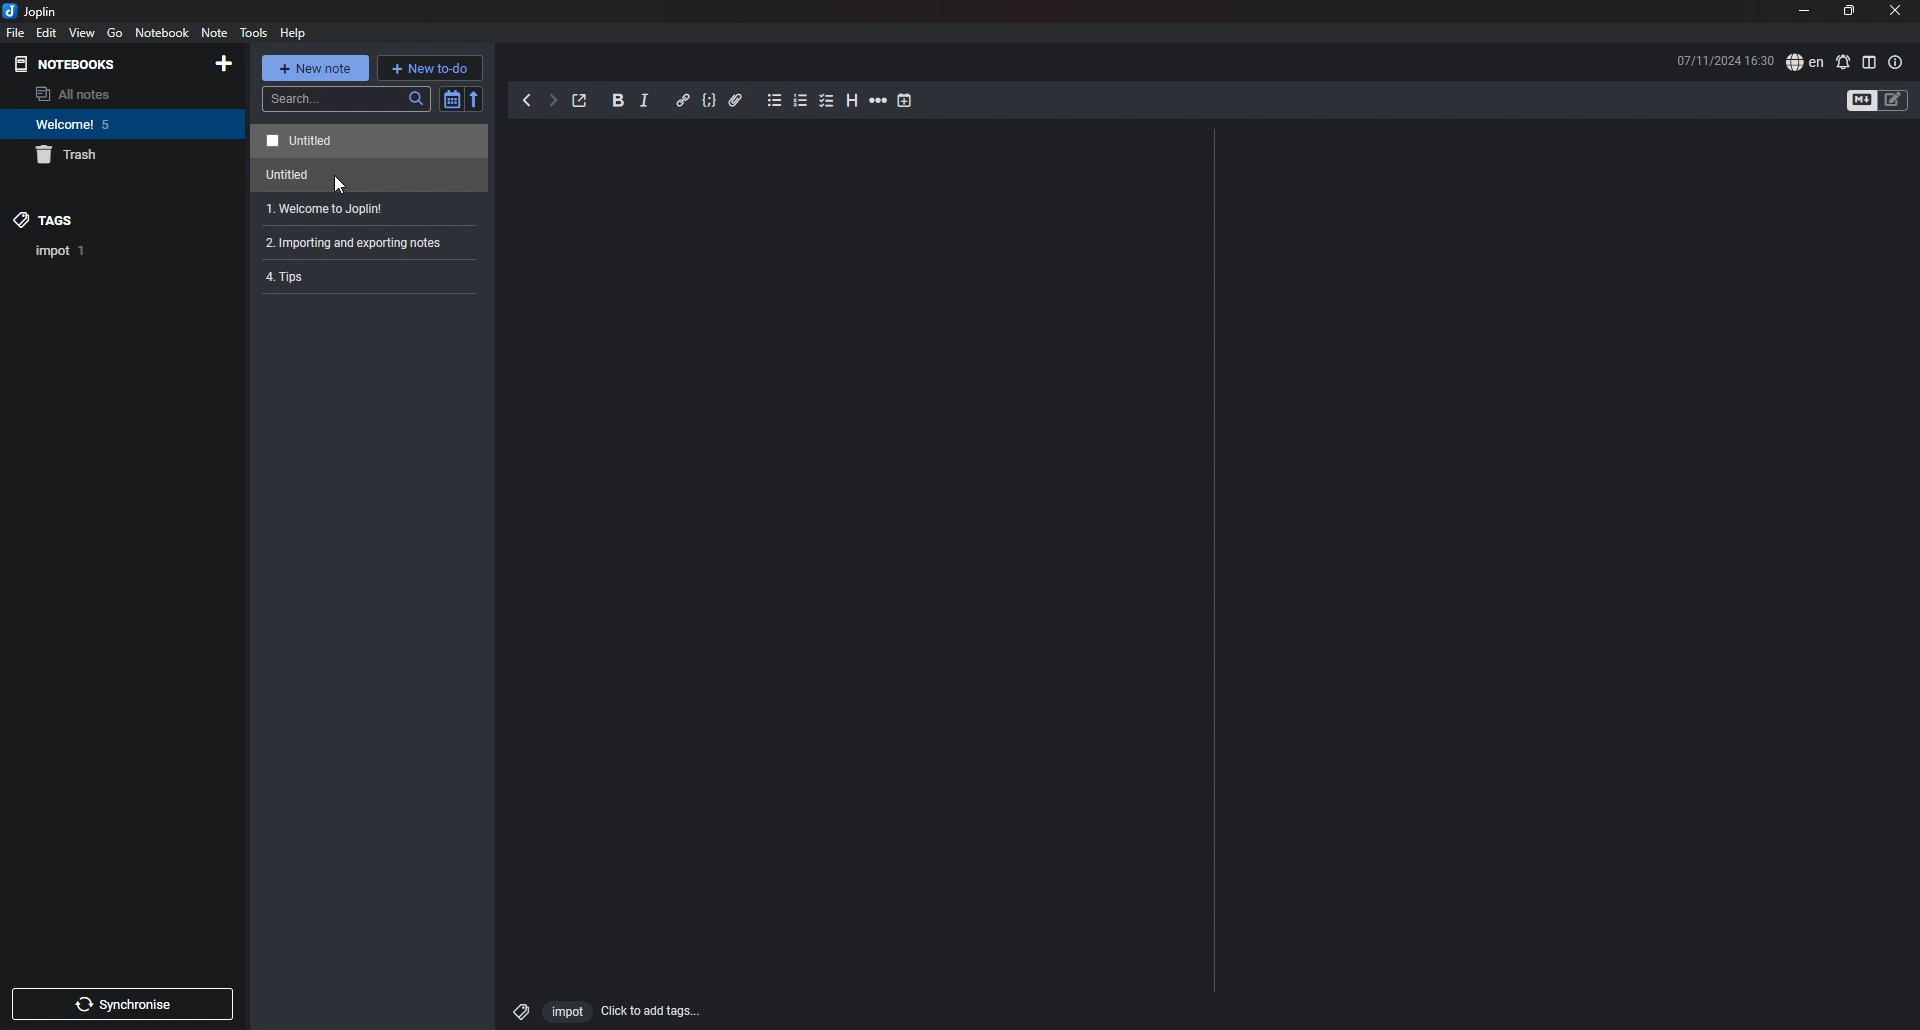 This screenshot has height=1030, width=1920. Describe the element at coordinates (827, 101) in the screenshot. I see `checkbox` at that location.